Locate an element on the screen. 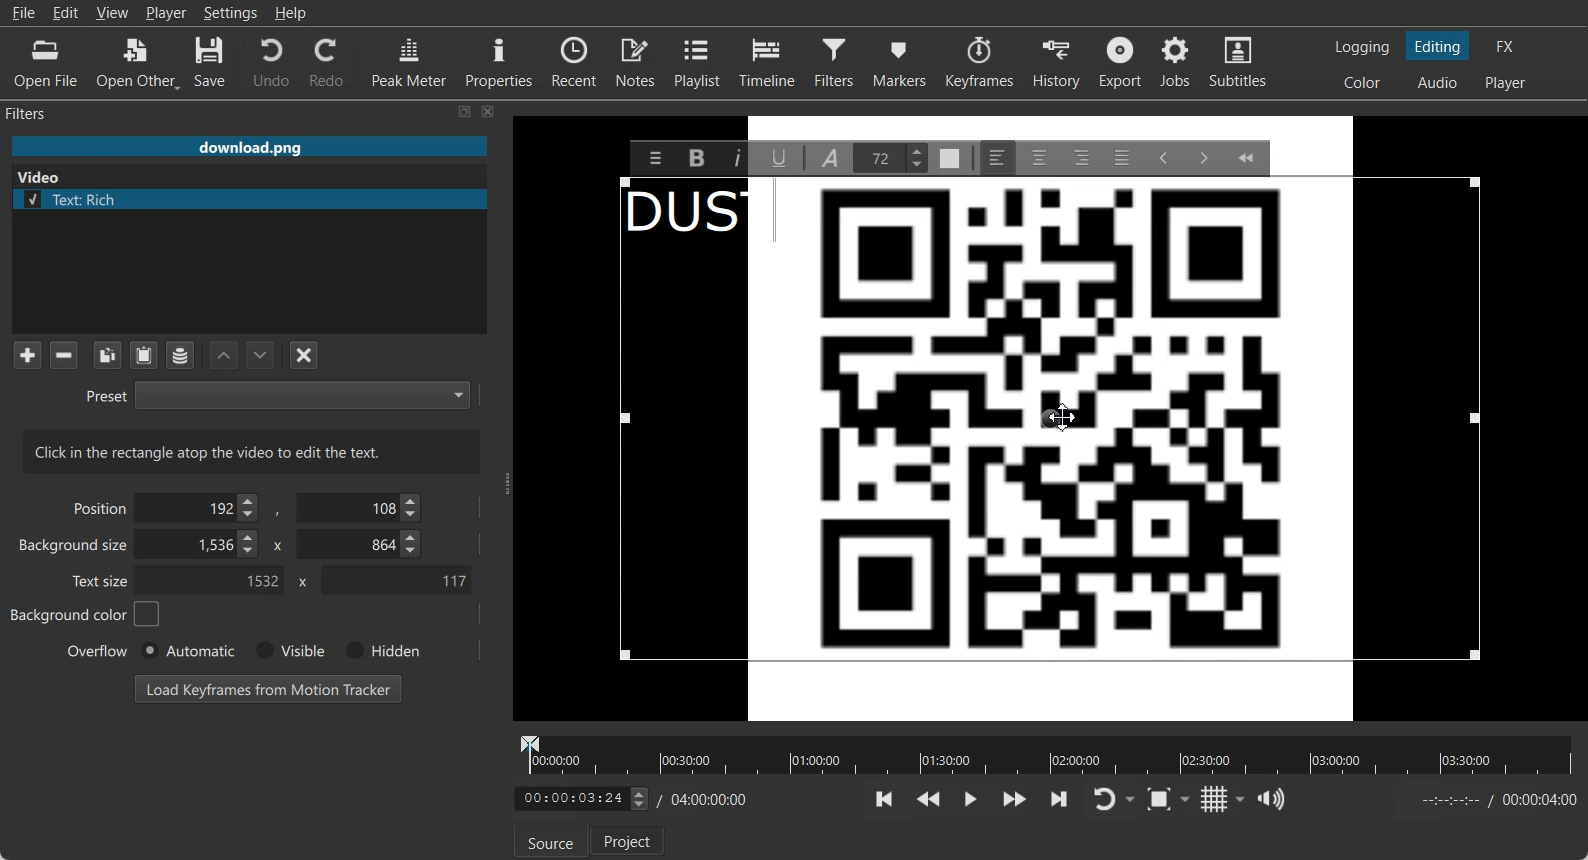 Image resolution: width=1588 pixels, height=860 pixels. Edit is located at coordinates (66, 12).